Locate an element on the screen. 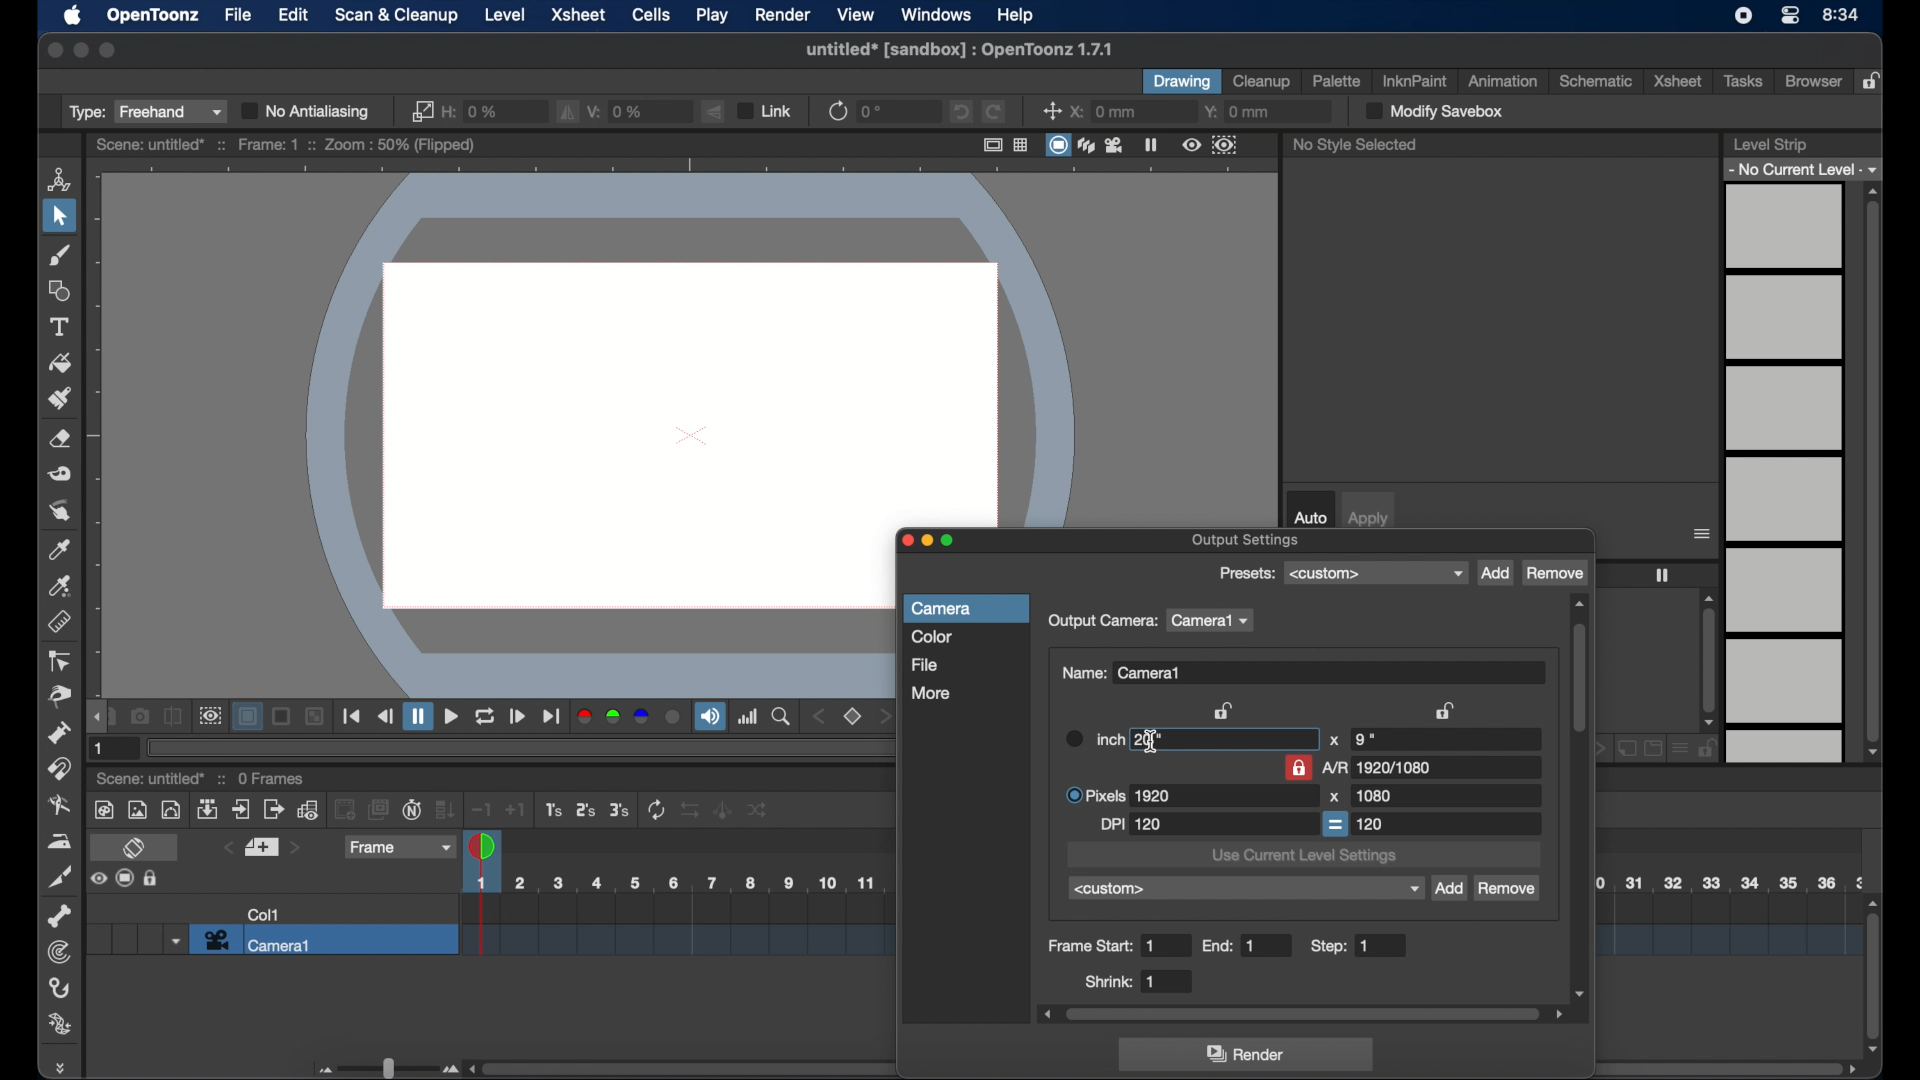  brush tool is located at coordinates (60, 255).